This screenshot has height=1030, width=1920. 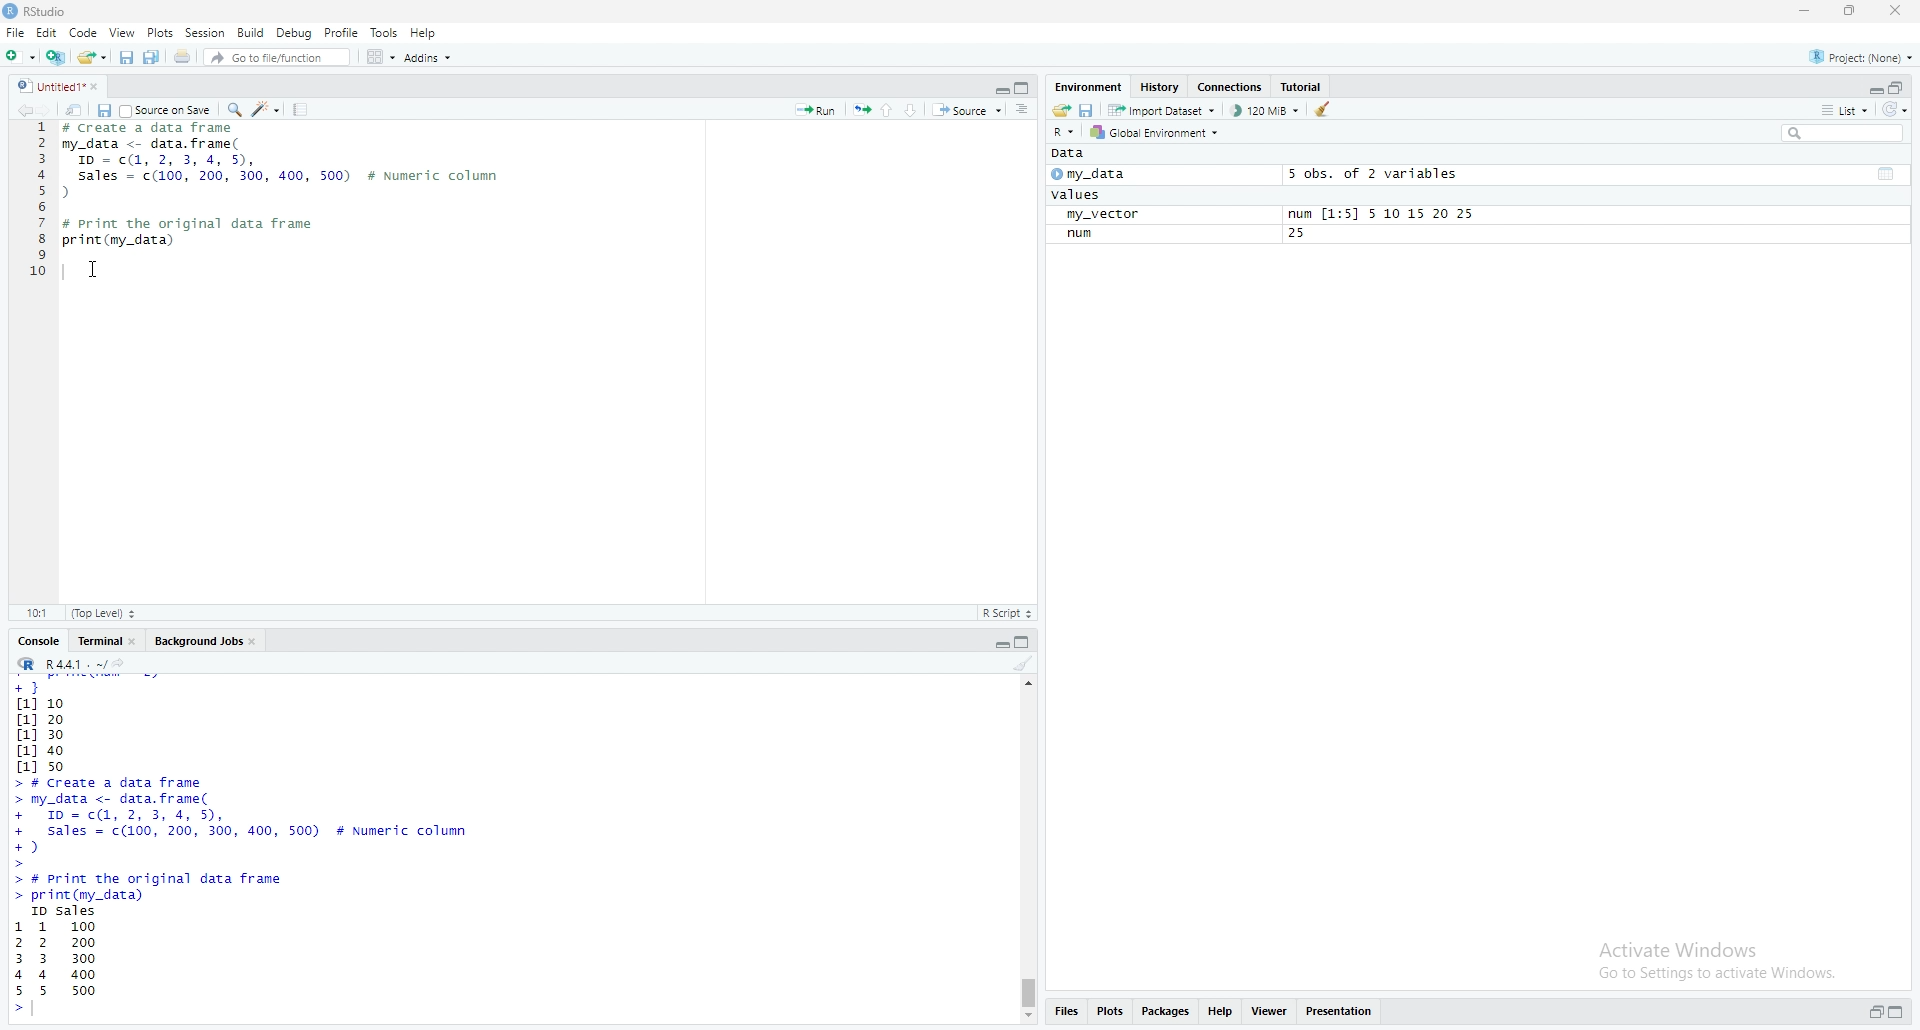 I want to click on num, so click(x=1083, y=235).